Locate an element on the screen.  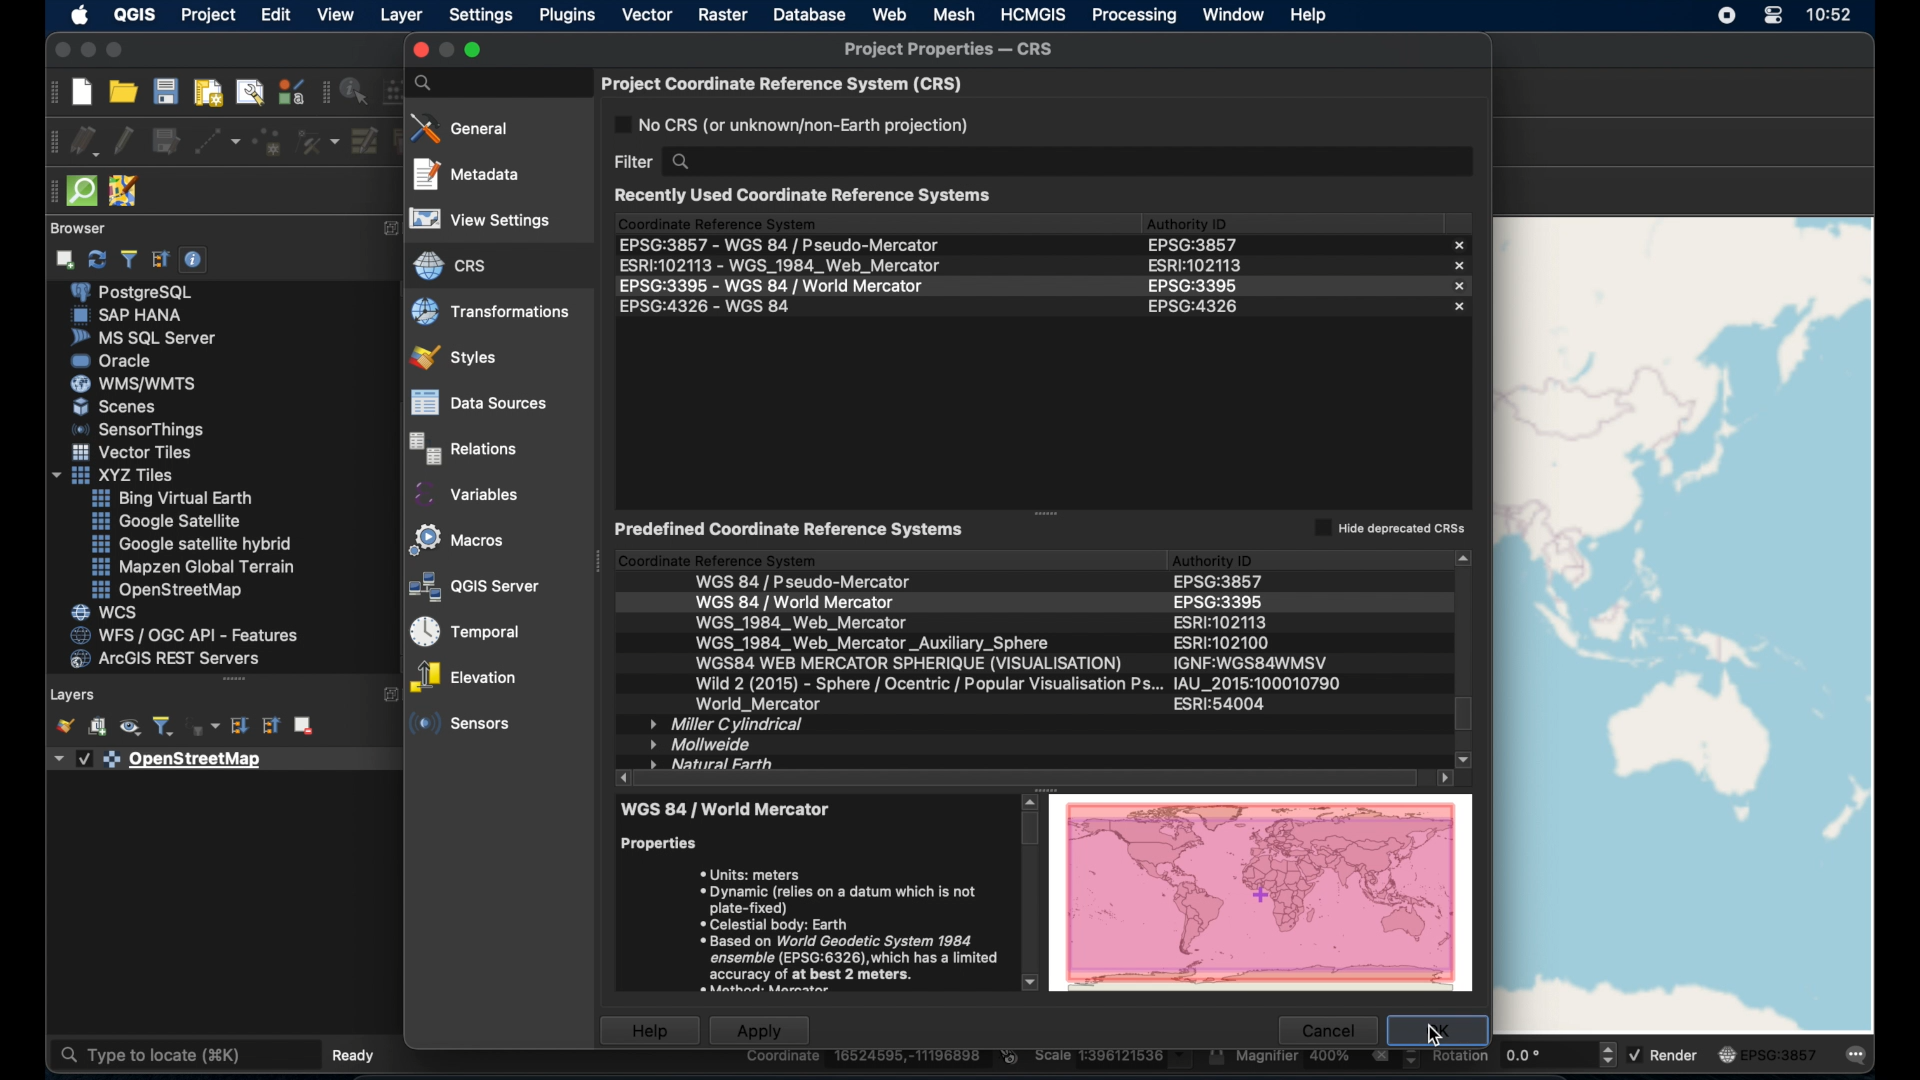
show layout manager is located at coordinates (247, 93).